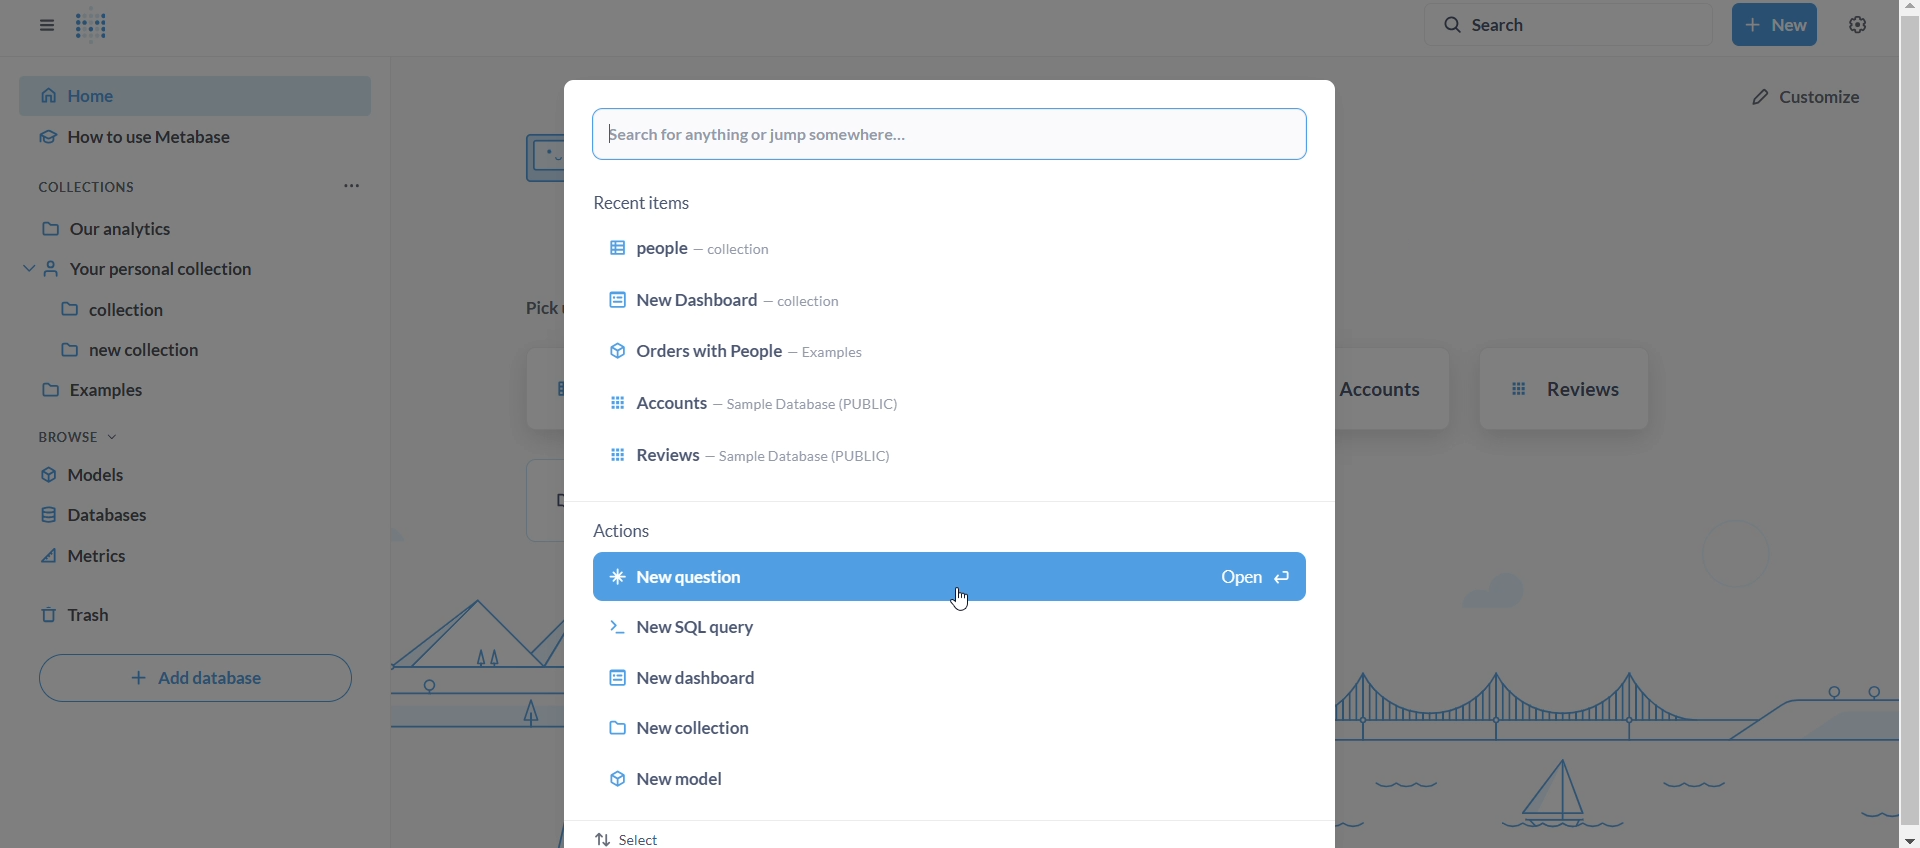 The height and width of the screenshot is (848, 1920). What do you see at coordinates (531, 306) in the screenshot?
I see `pick` at bounding box center [531, 306].